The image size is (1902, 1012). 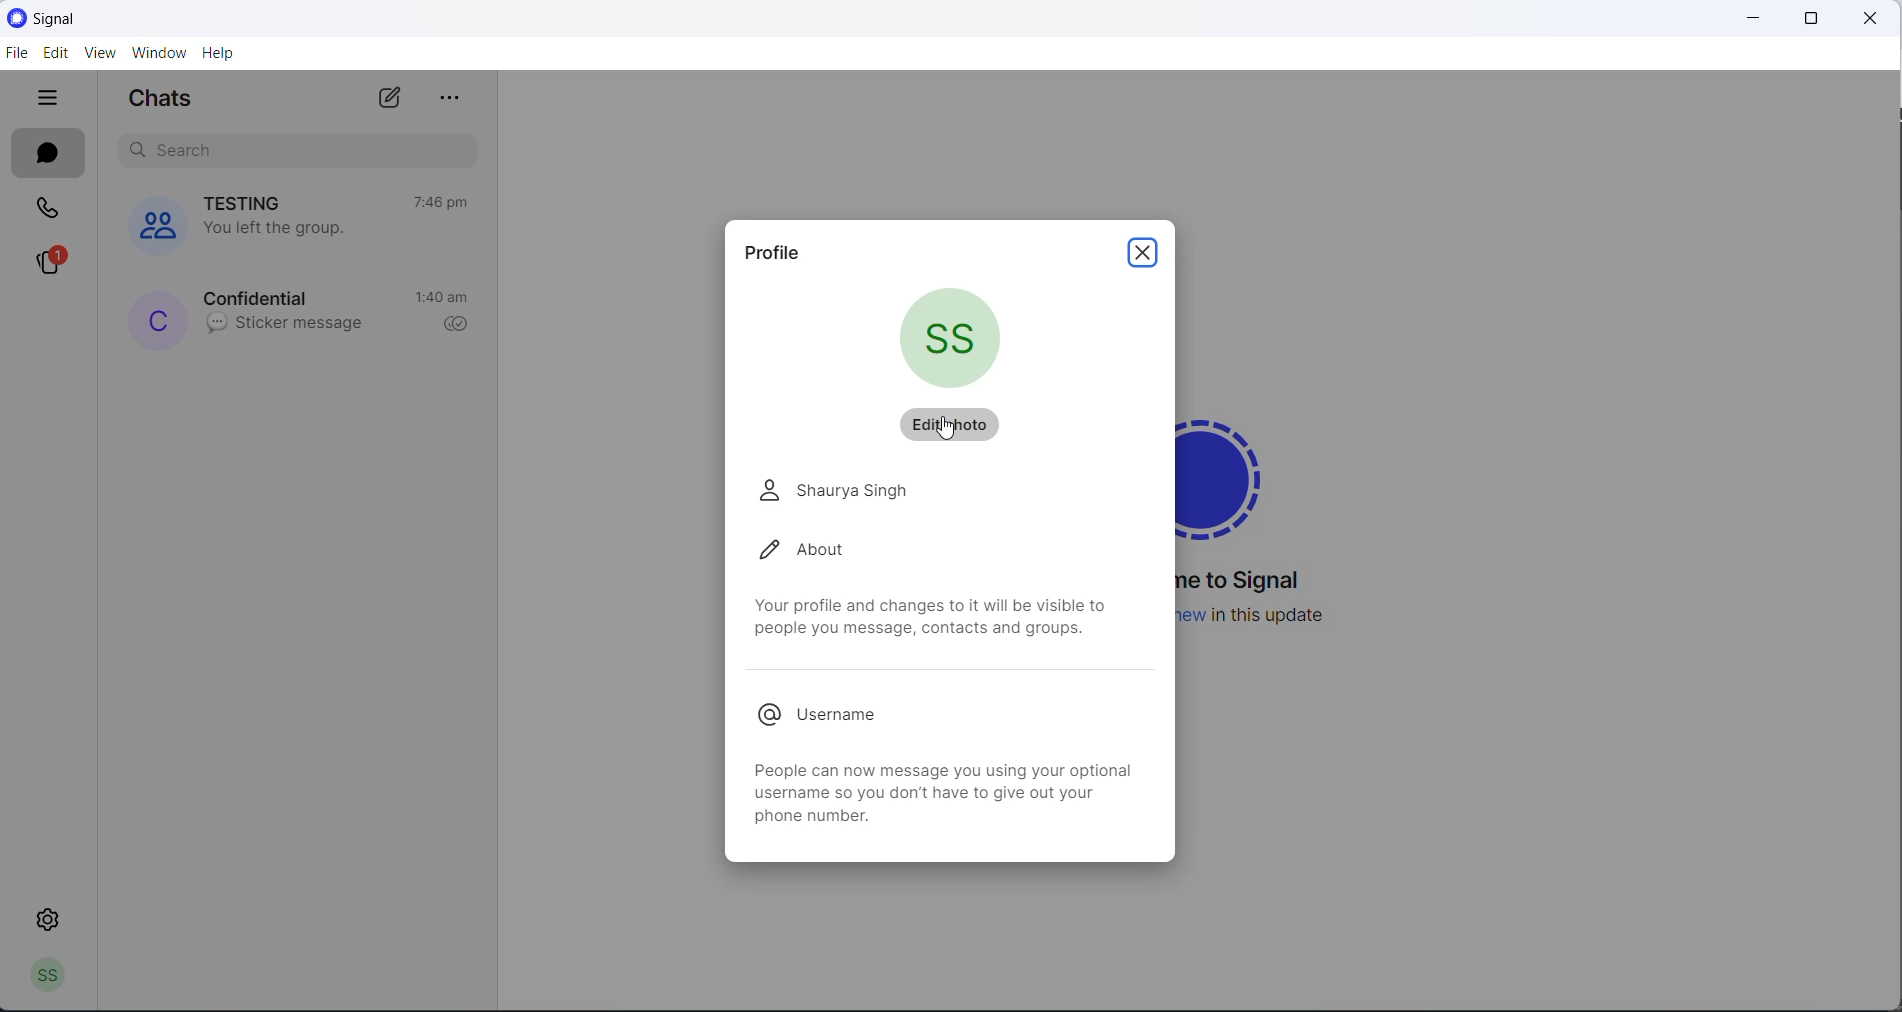 I want to click on profile heading, so click(x=777, y=251).